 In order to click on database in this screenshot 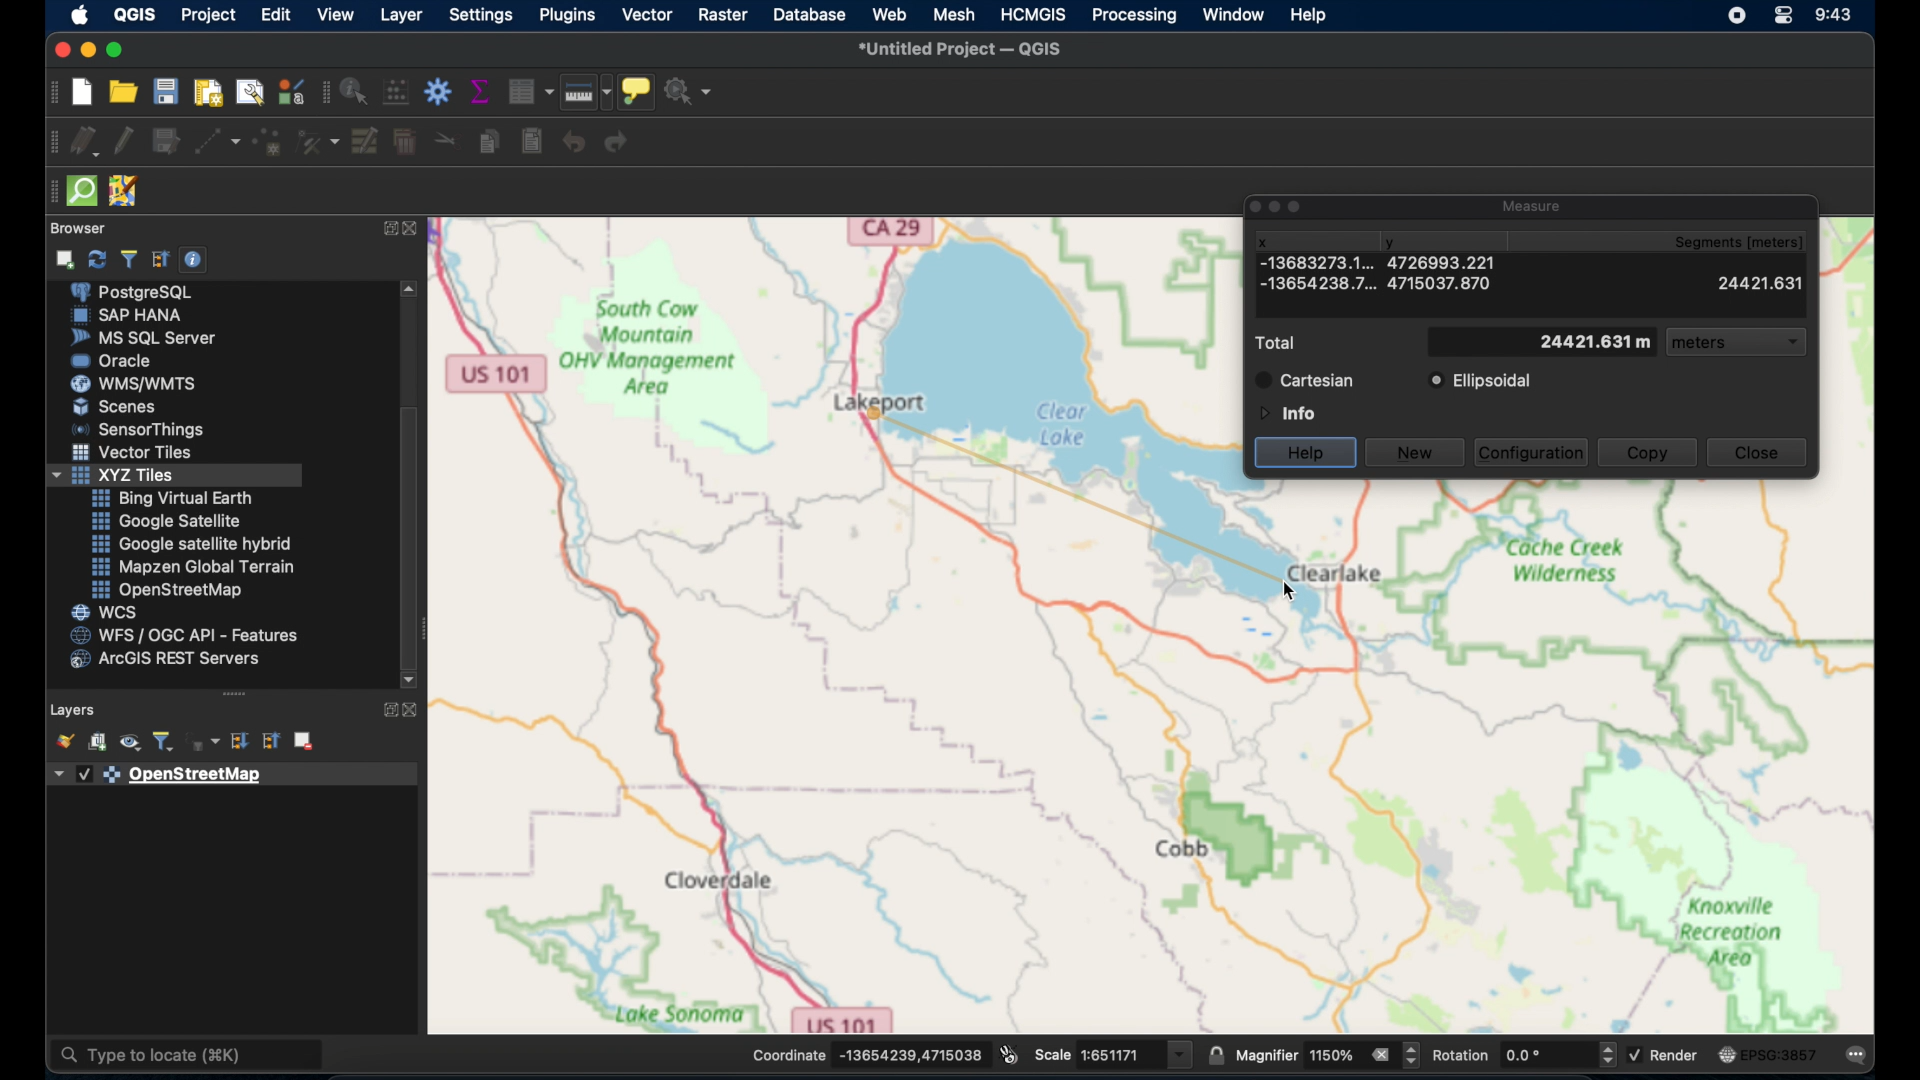, I will do `click(812, 14)`.